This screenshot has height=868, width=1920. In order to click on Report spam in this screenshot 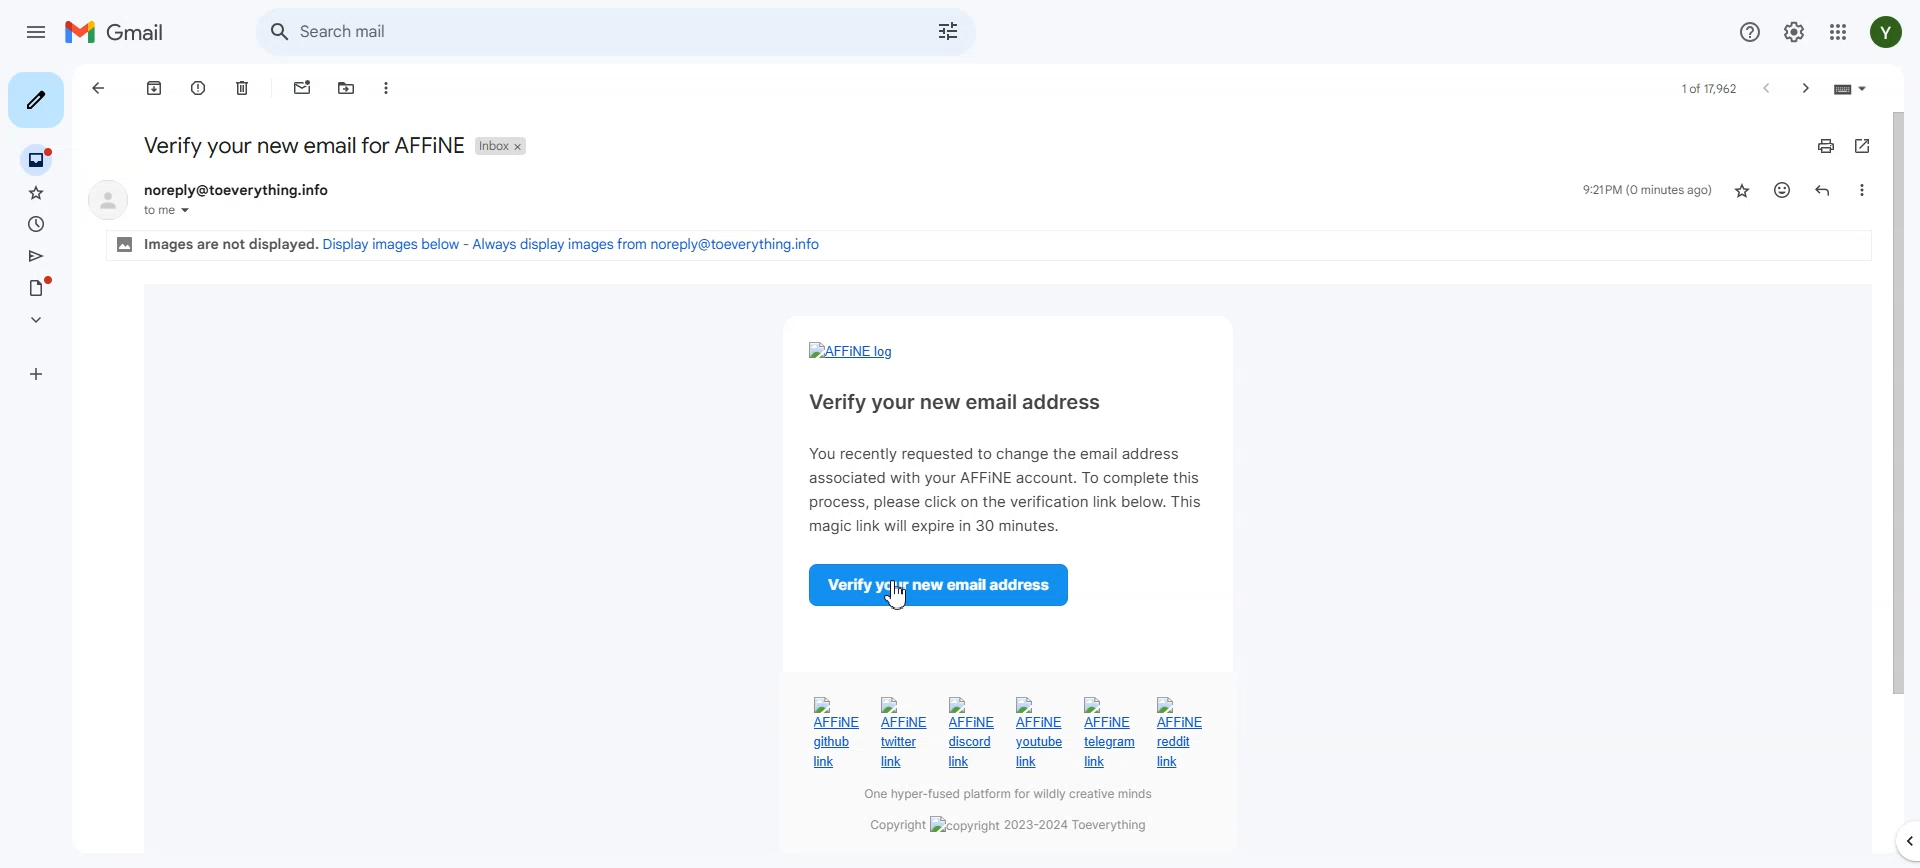, I will do `click(199, 89)`.